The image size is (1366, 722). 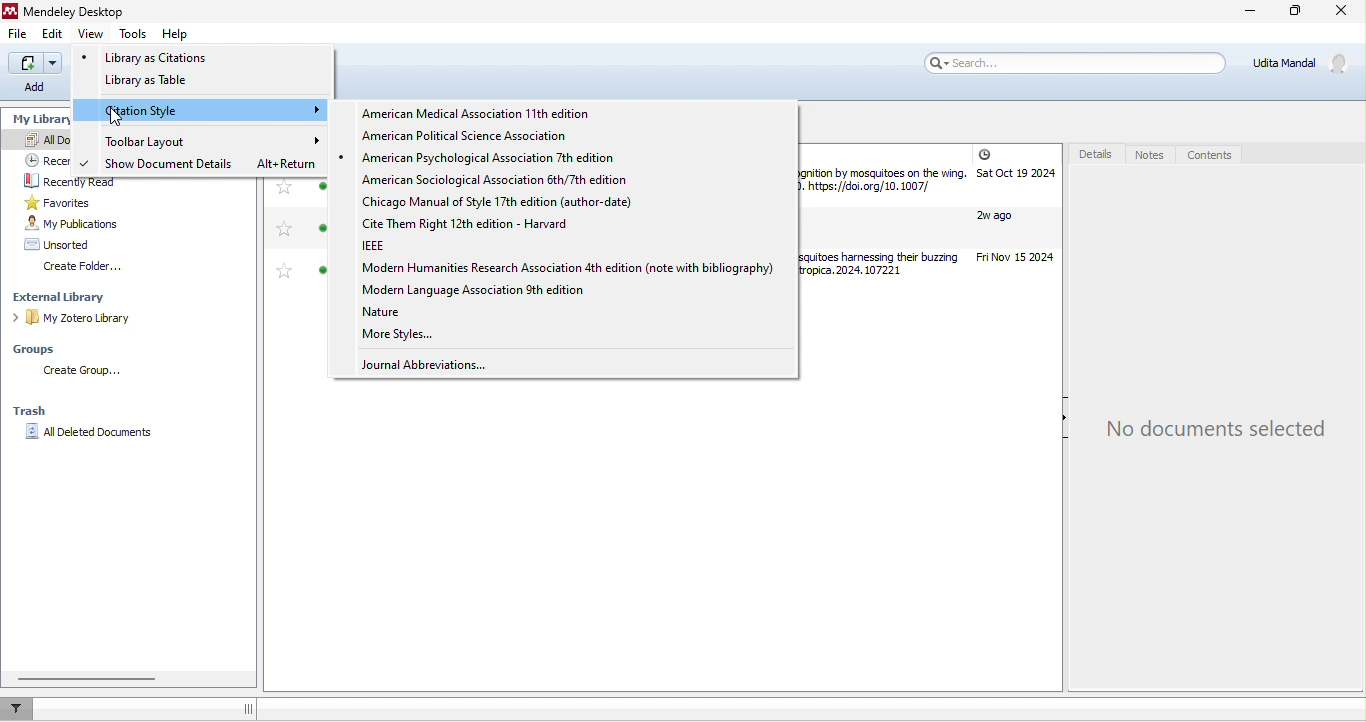 What do you see at coordinates (164, 83) in the screenshot?
I see `Library as table` at bounding box center [164, 83].